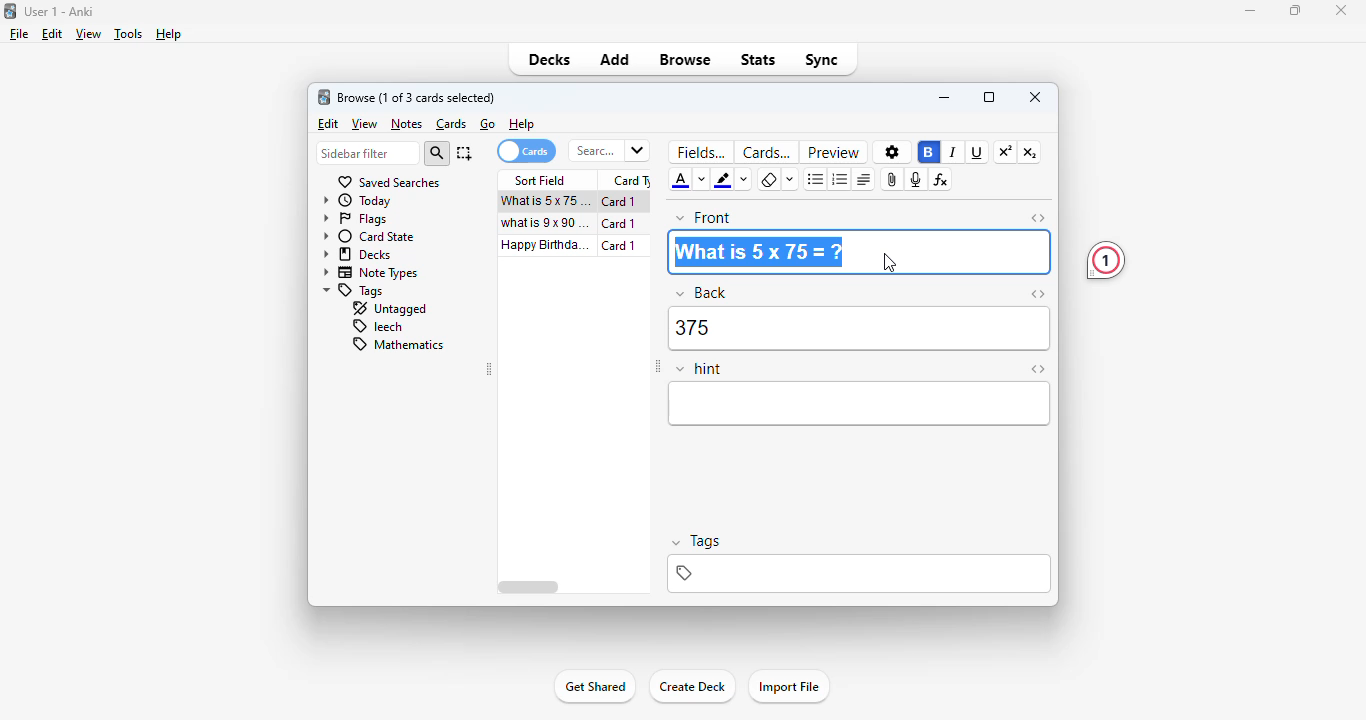 The image size is (1366, 720). Describe the element at coordinates (864, 180) in the screenshot. I see `alignment` at that location.